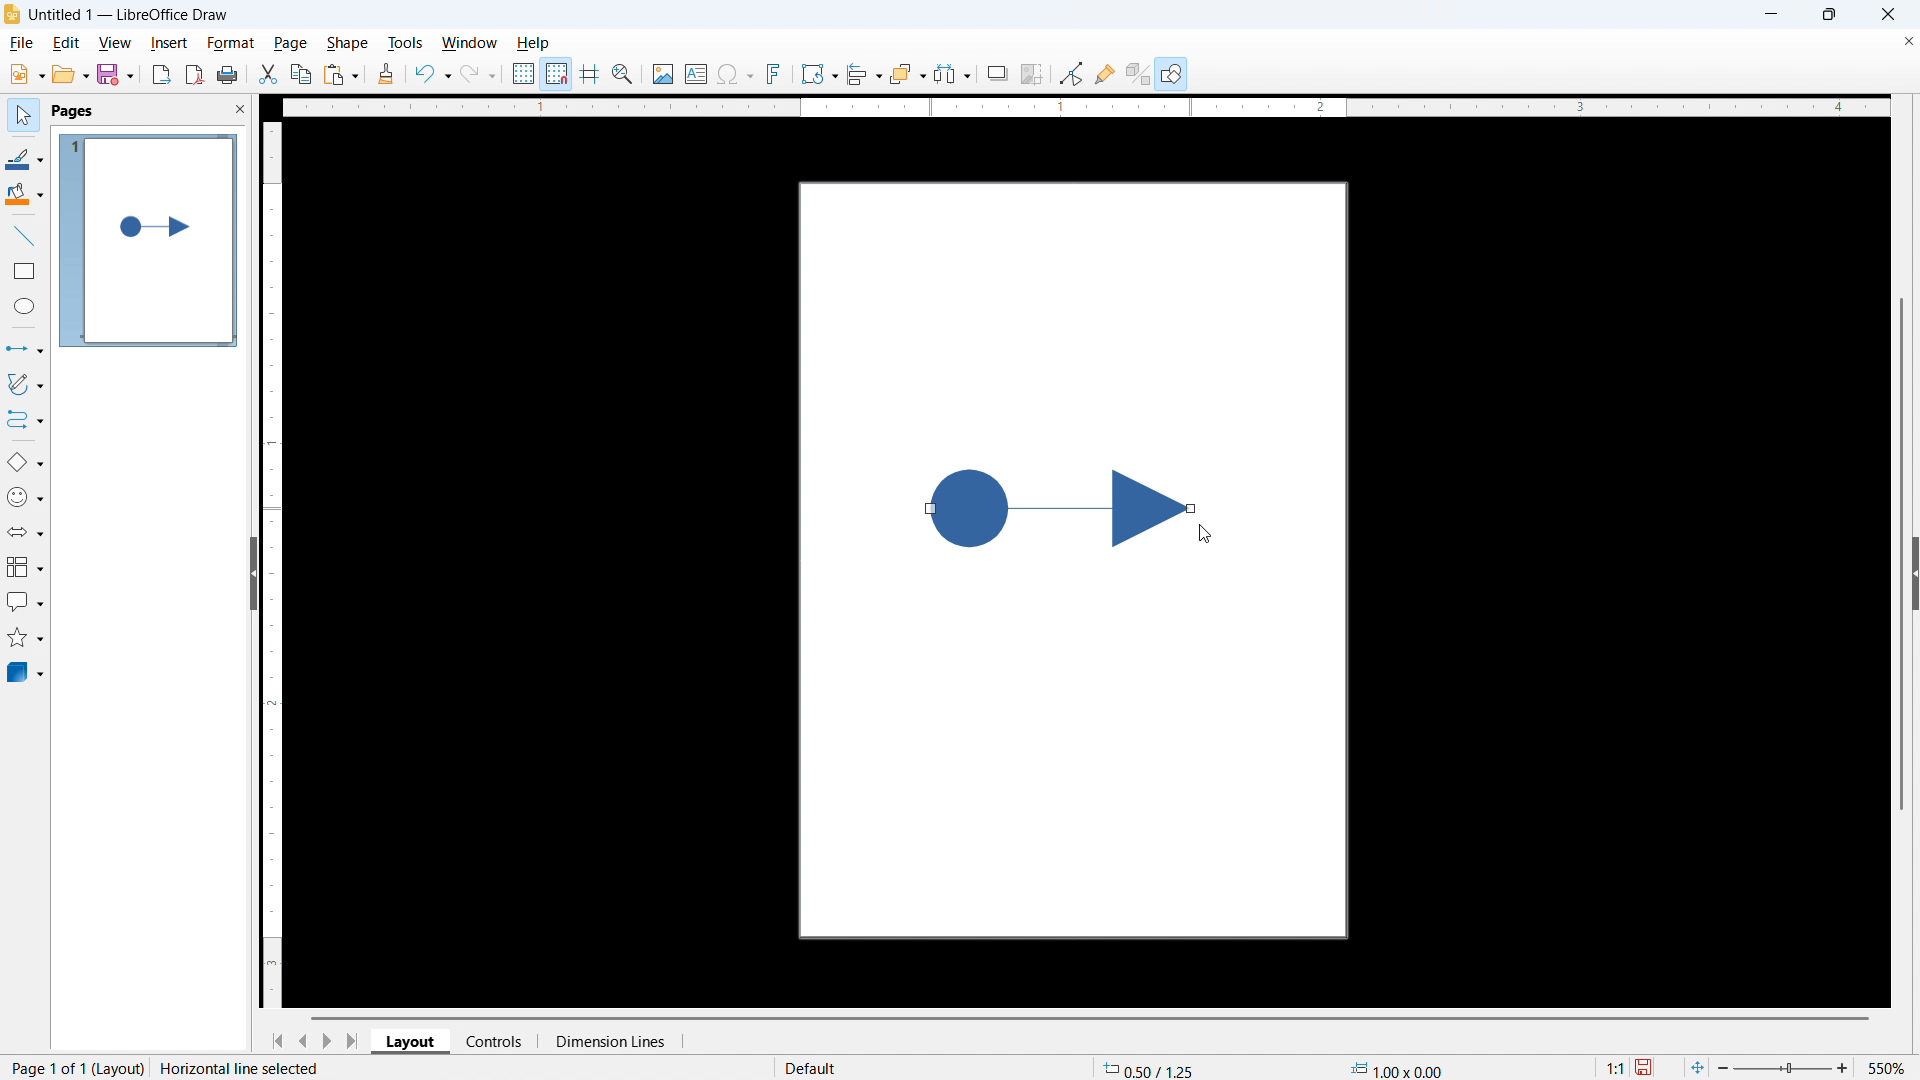 Image resolution: width=1920 pixels, height=1080 pixels. Describe the element at coordinates (1204, 535) in the screenshot. I see `cursor` at that location.